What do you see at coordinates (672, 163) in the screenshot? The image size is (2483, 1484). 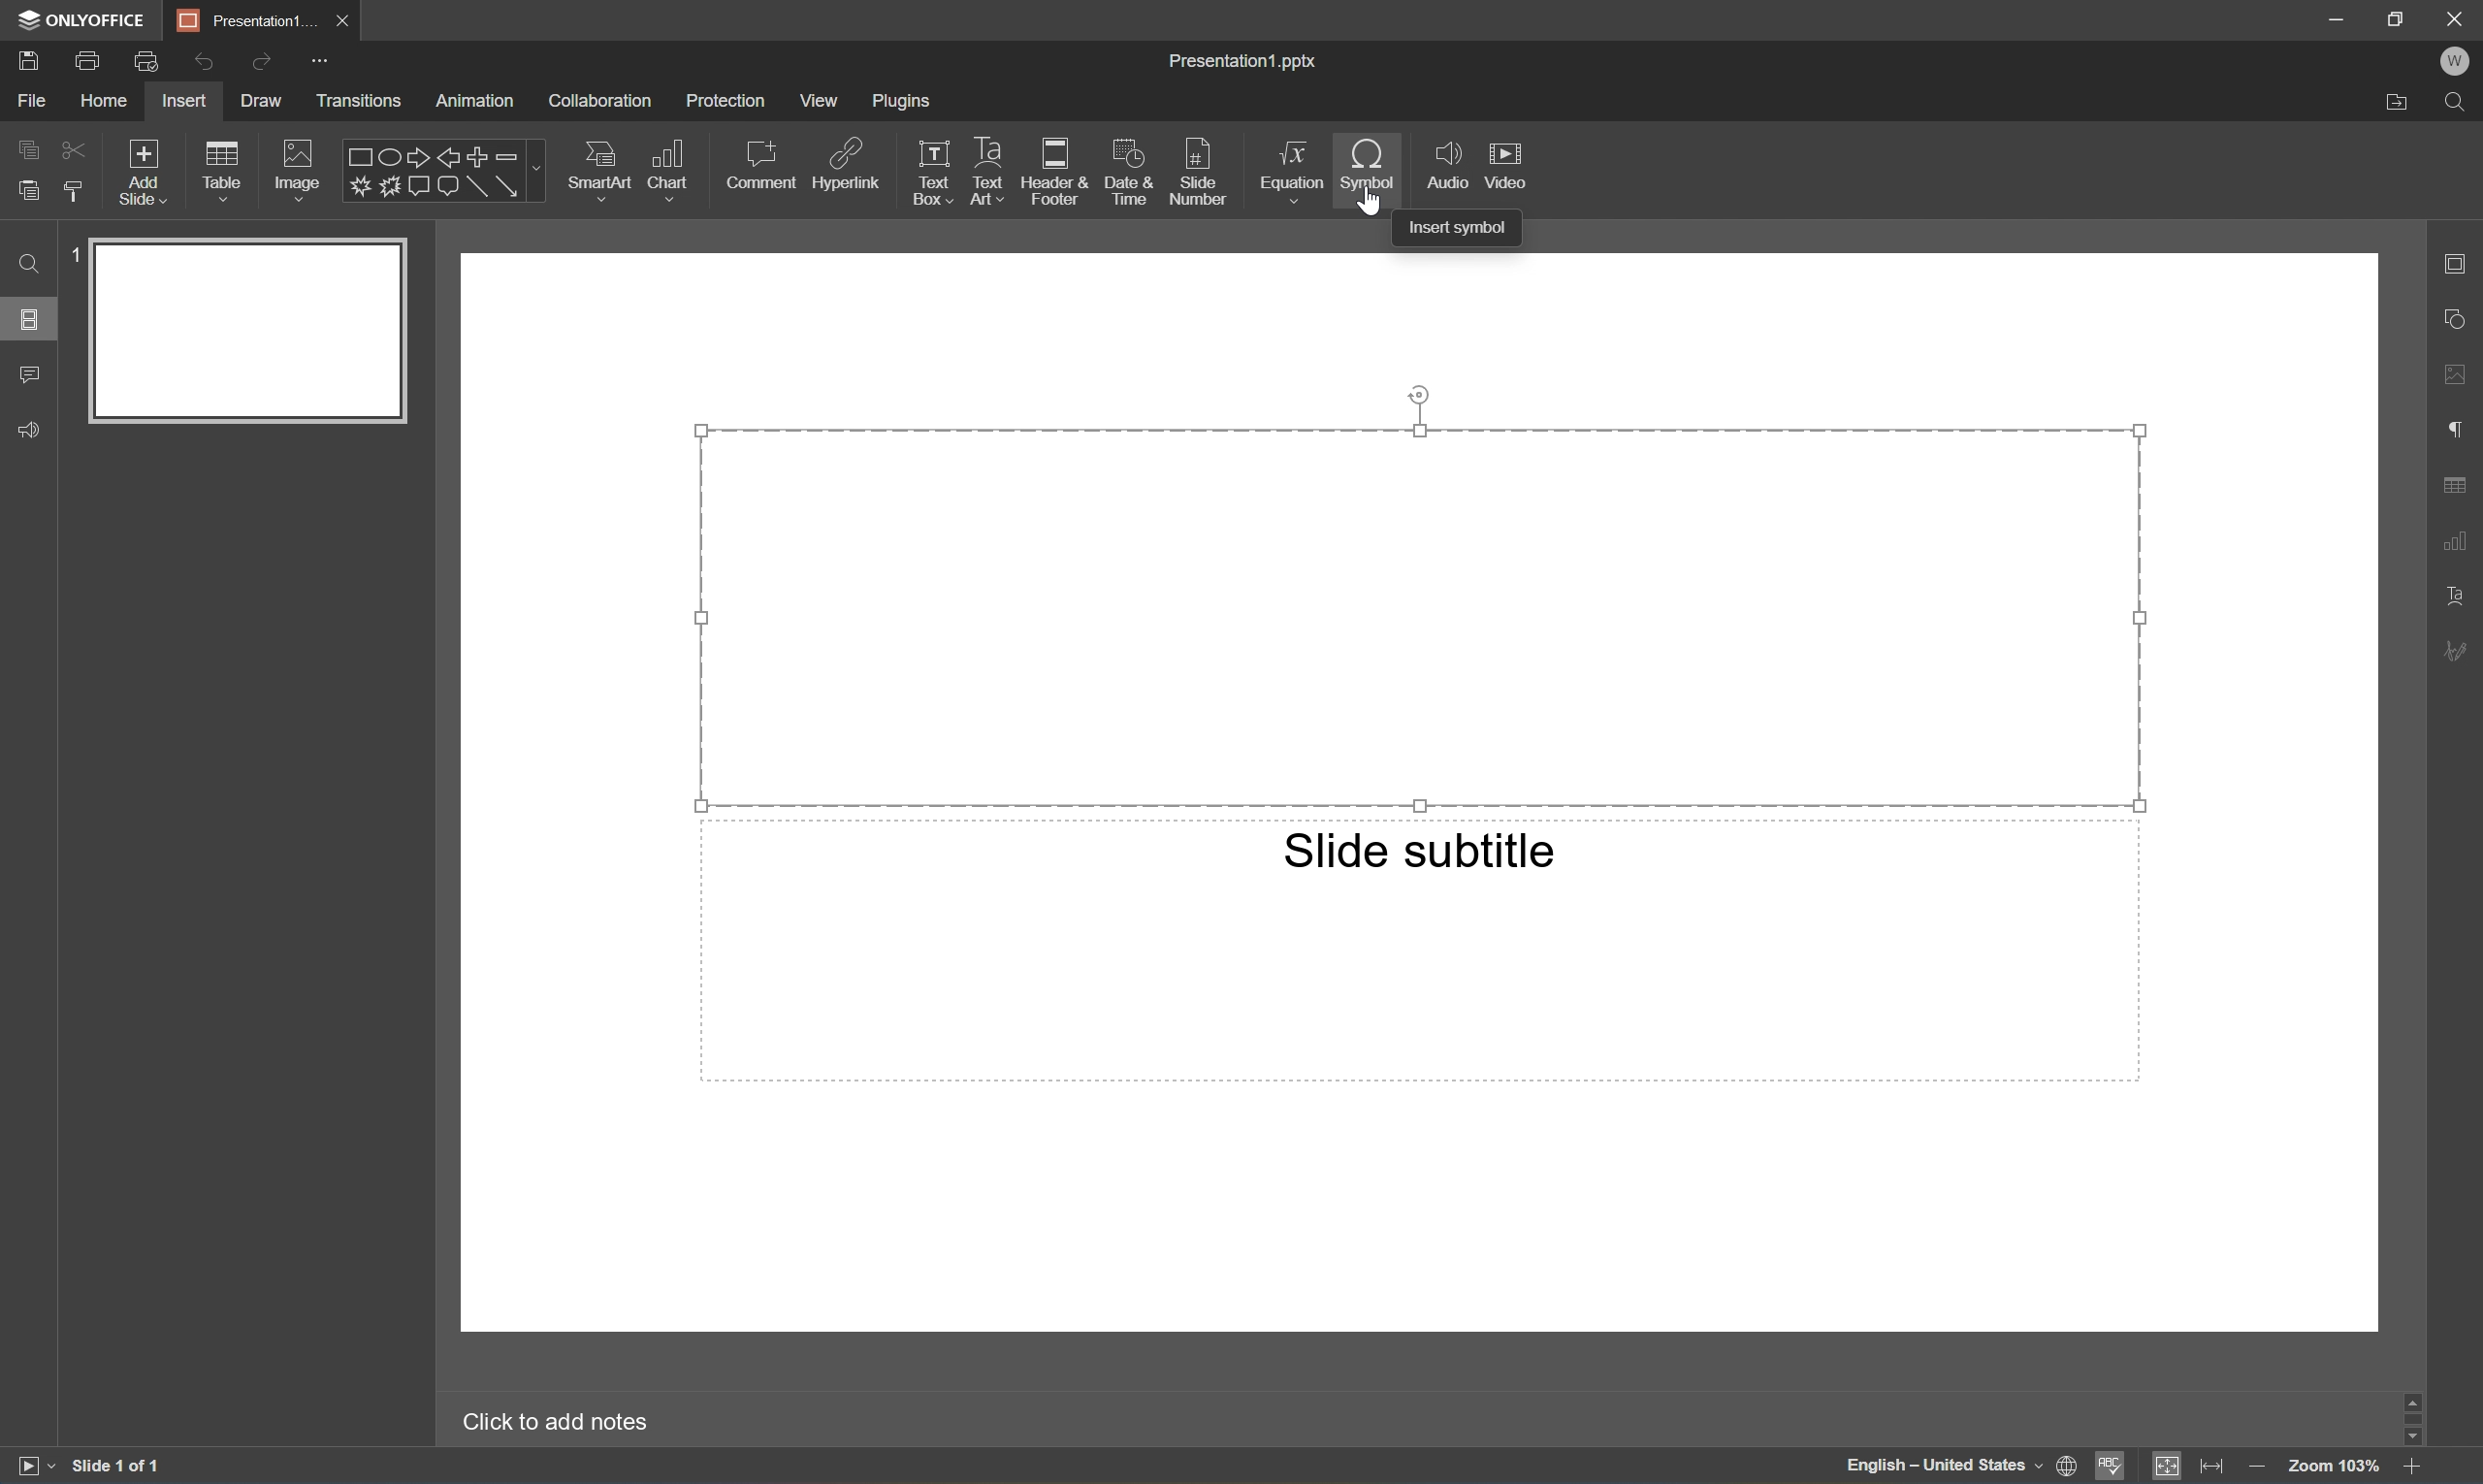 I see `Chart` at bounding box center [672, 163].